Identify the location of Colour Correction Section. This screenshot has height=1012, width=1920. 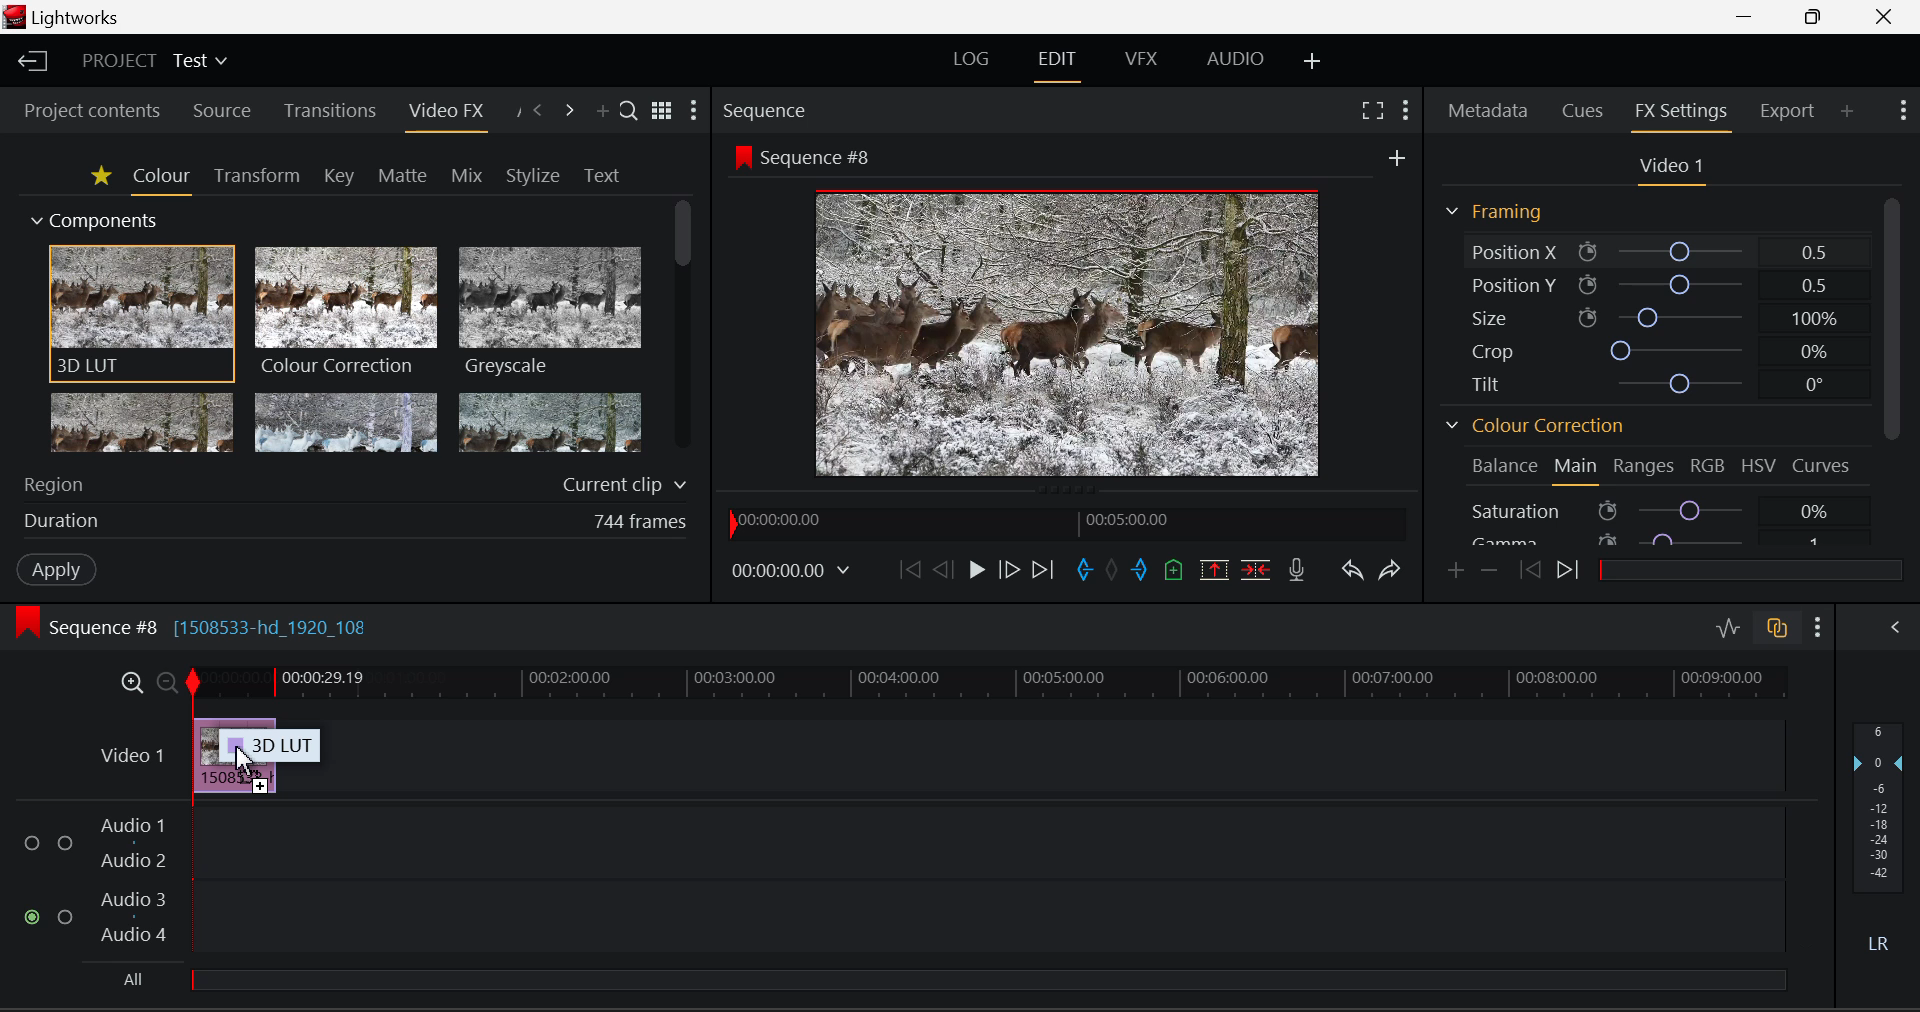
(1534, 425).